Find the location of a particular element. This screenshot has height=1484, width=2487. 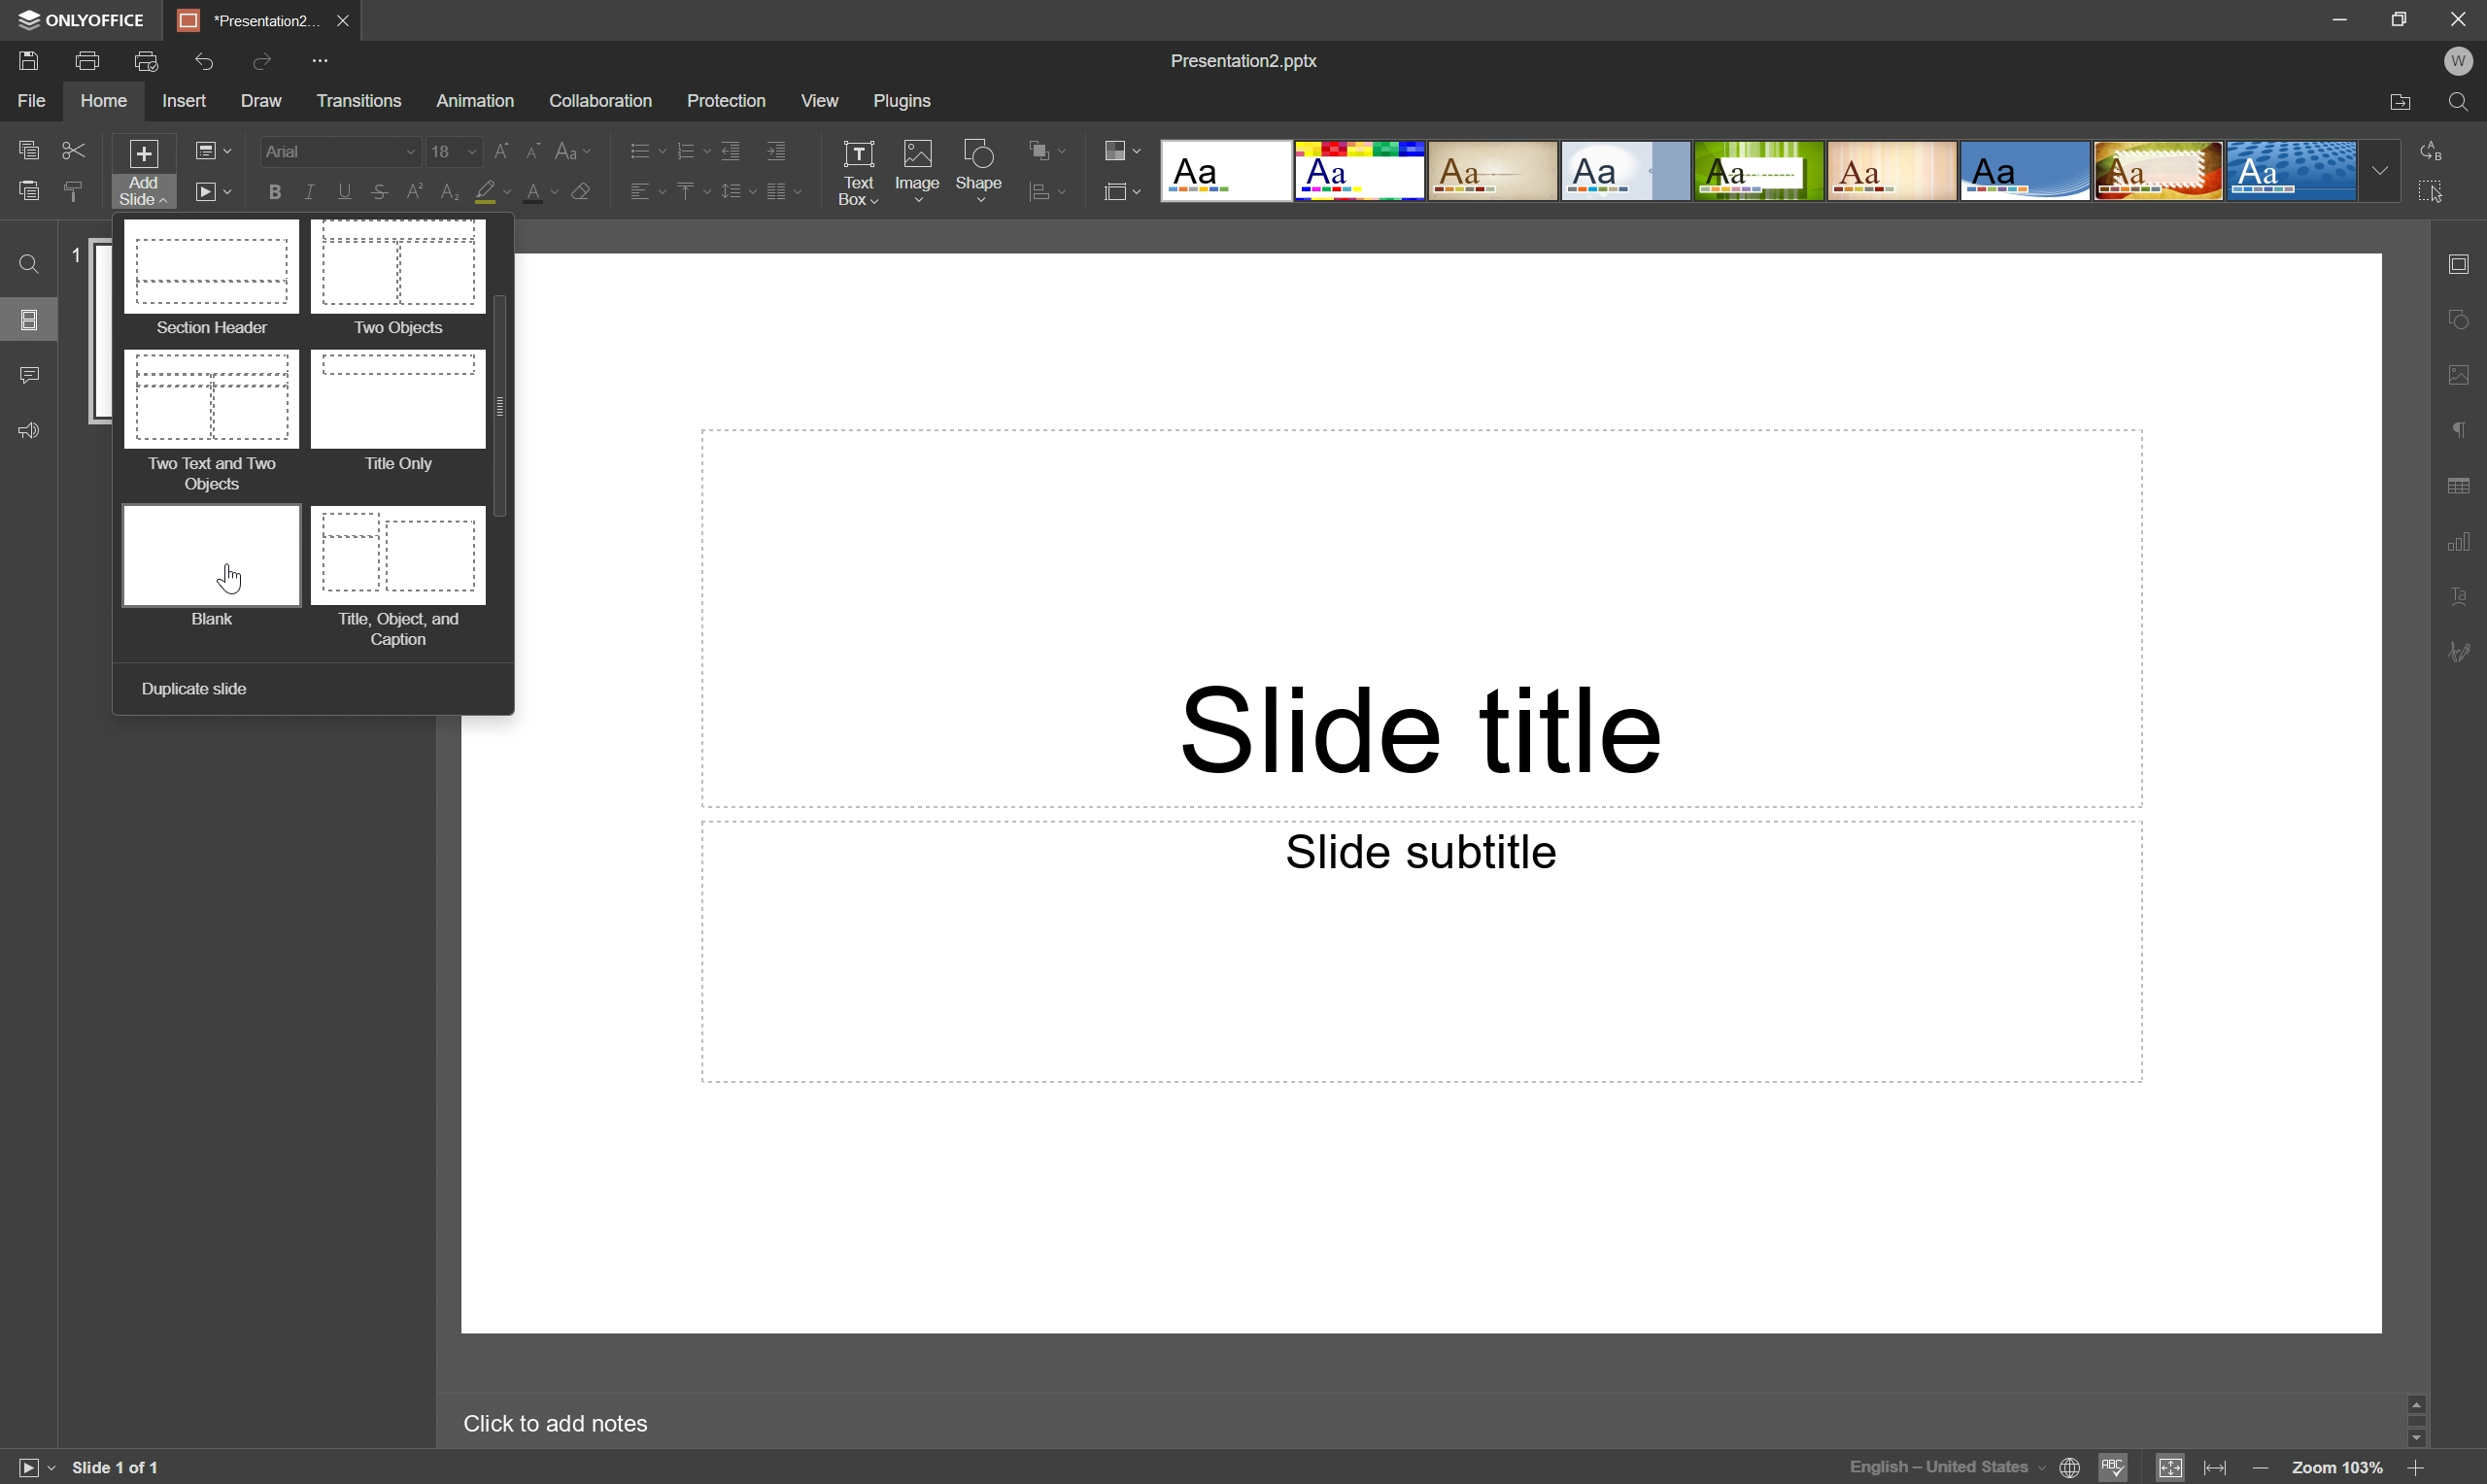

Arrange shape is located at coordinates (1053, 191).